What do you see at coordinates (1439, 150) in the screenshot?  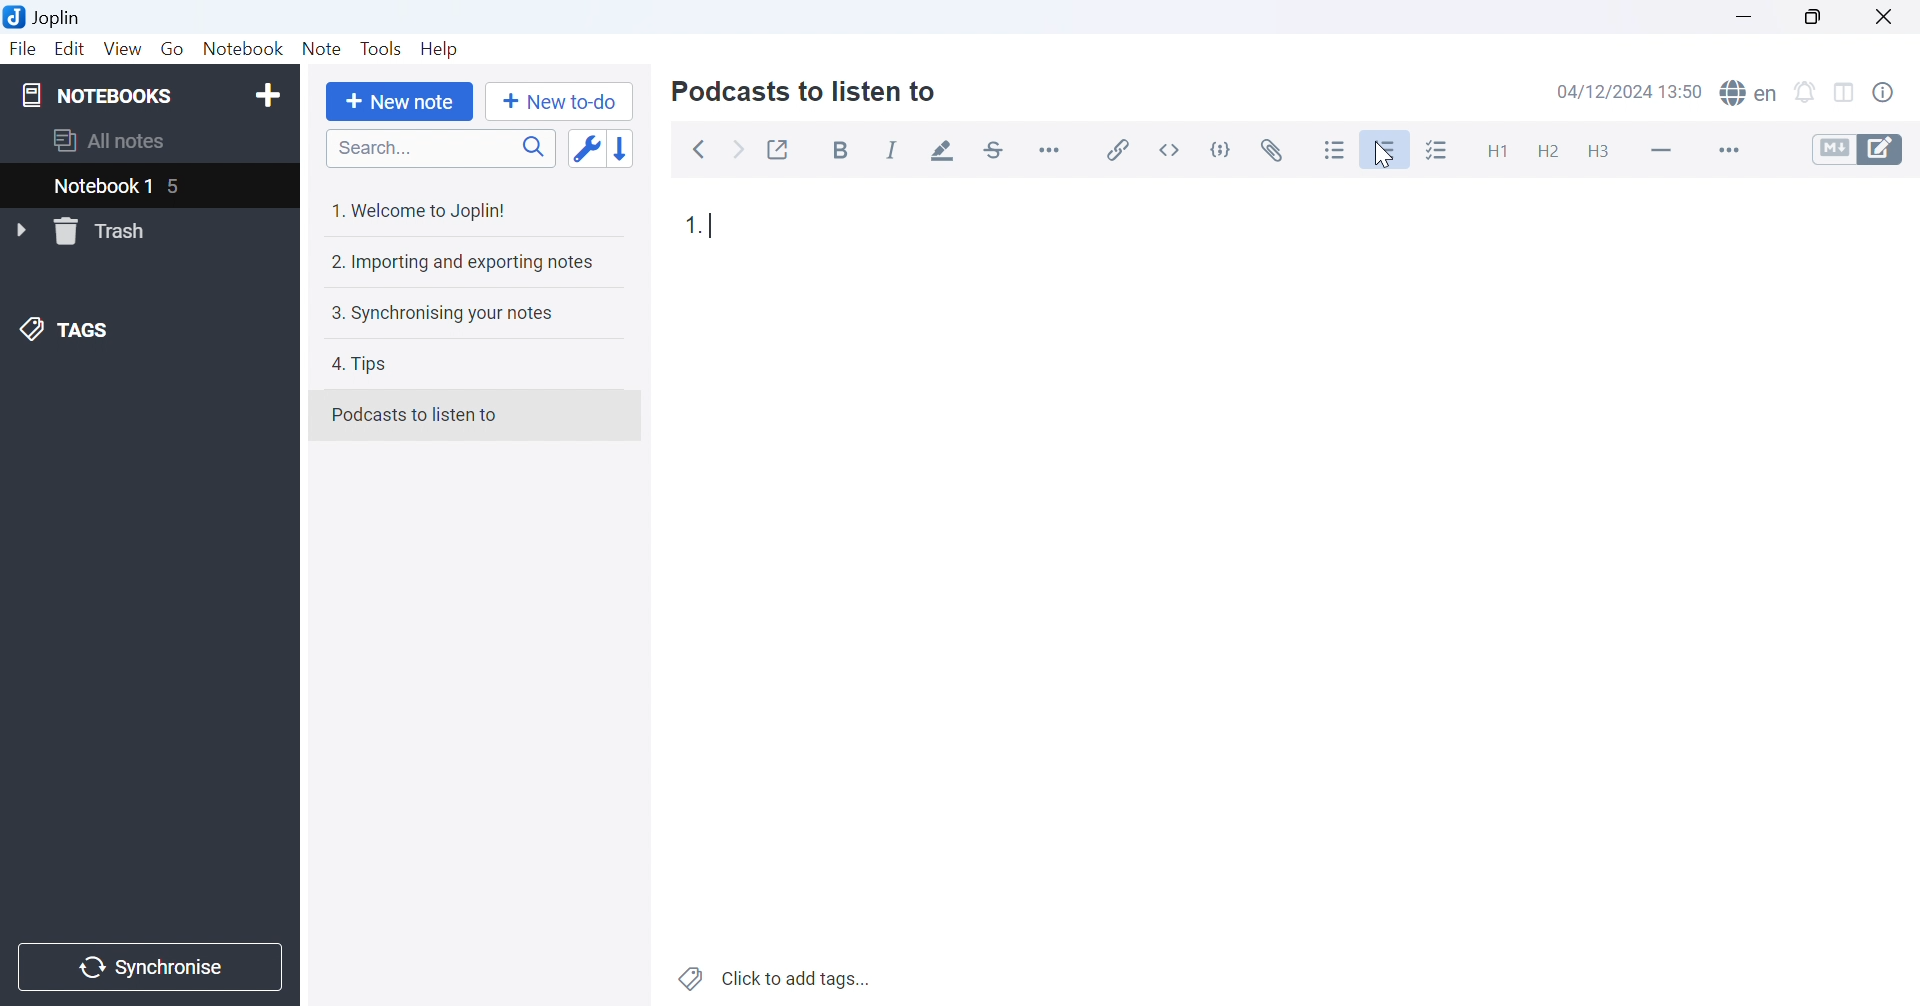 I see `Checkbox list` at bounding box center [1439, 150].